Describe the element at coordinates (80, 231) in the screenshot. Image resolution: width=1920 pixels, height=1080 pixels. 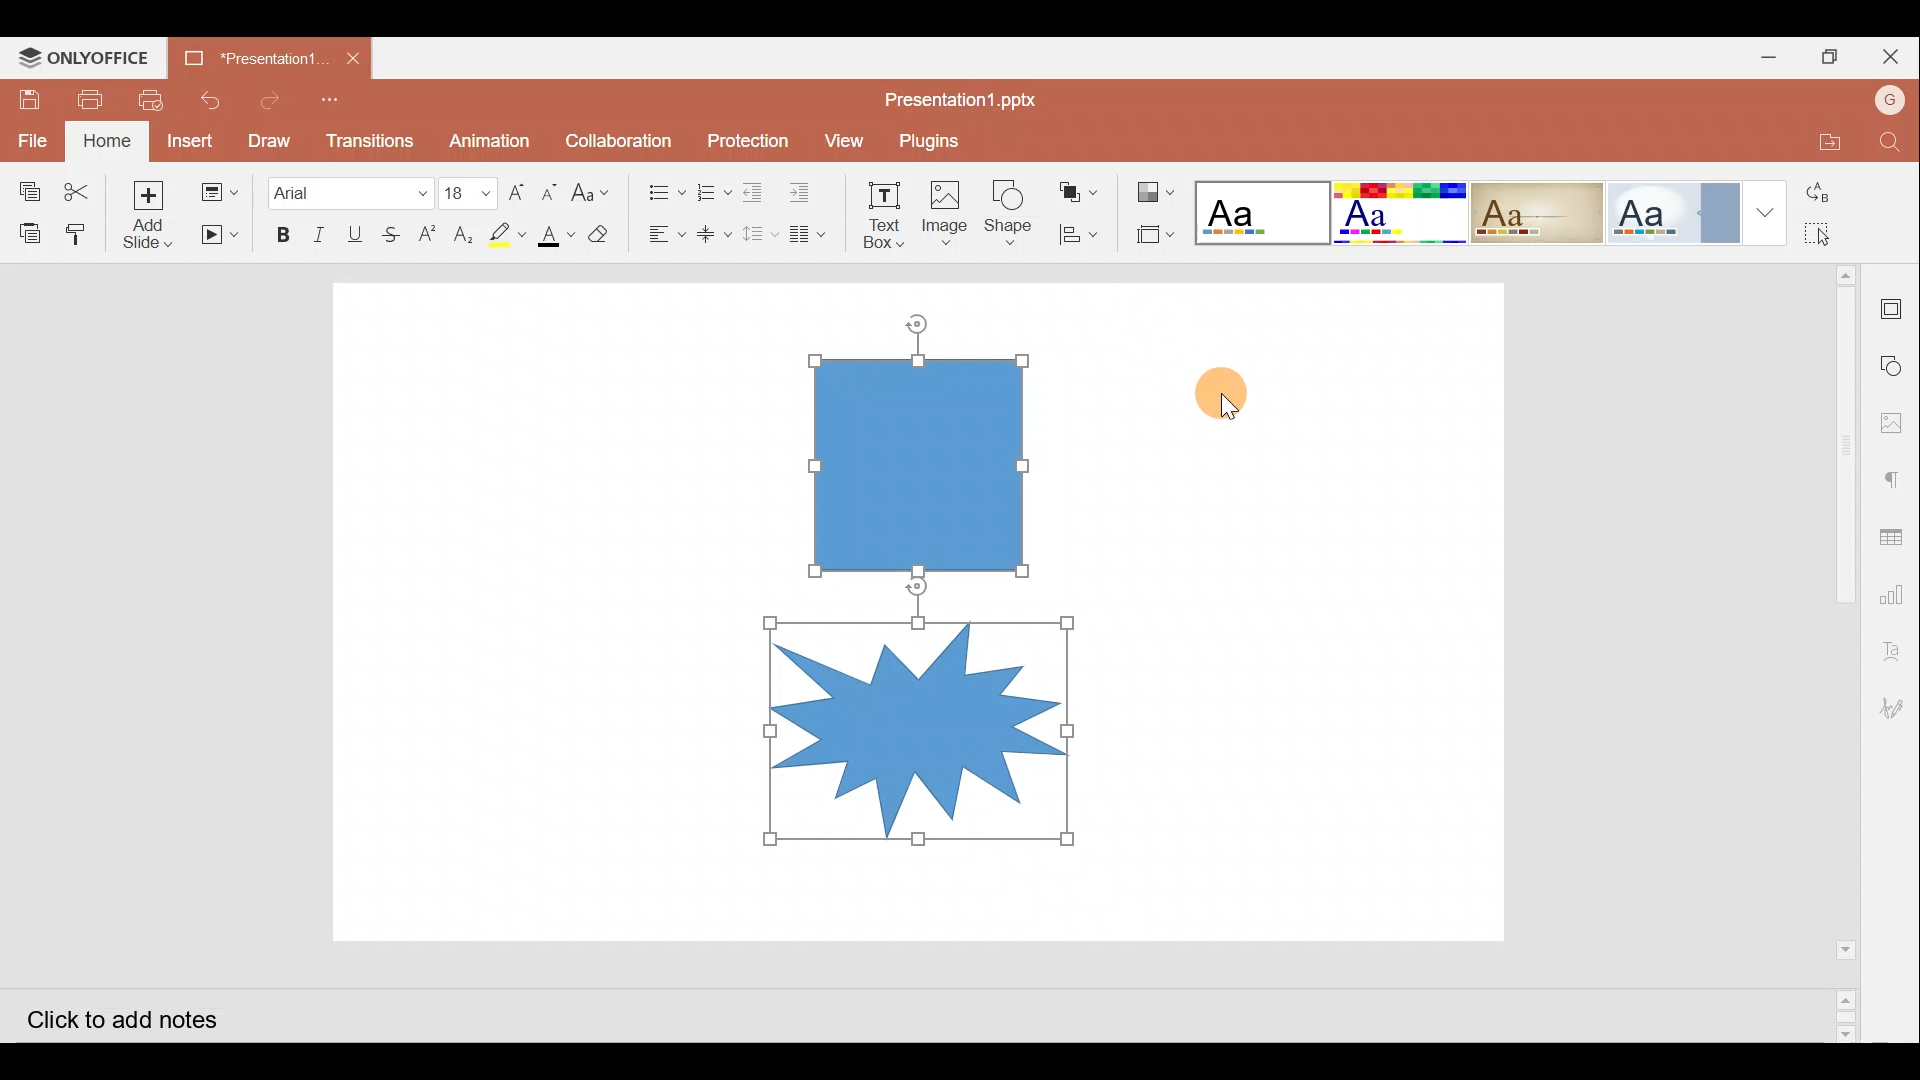
I see `Copy style` at that location.